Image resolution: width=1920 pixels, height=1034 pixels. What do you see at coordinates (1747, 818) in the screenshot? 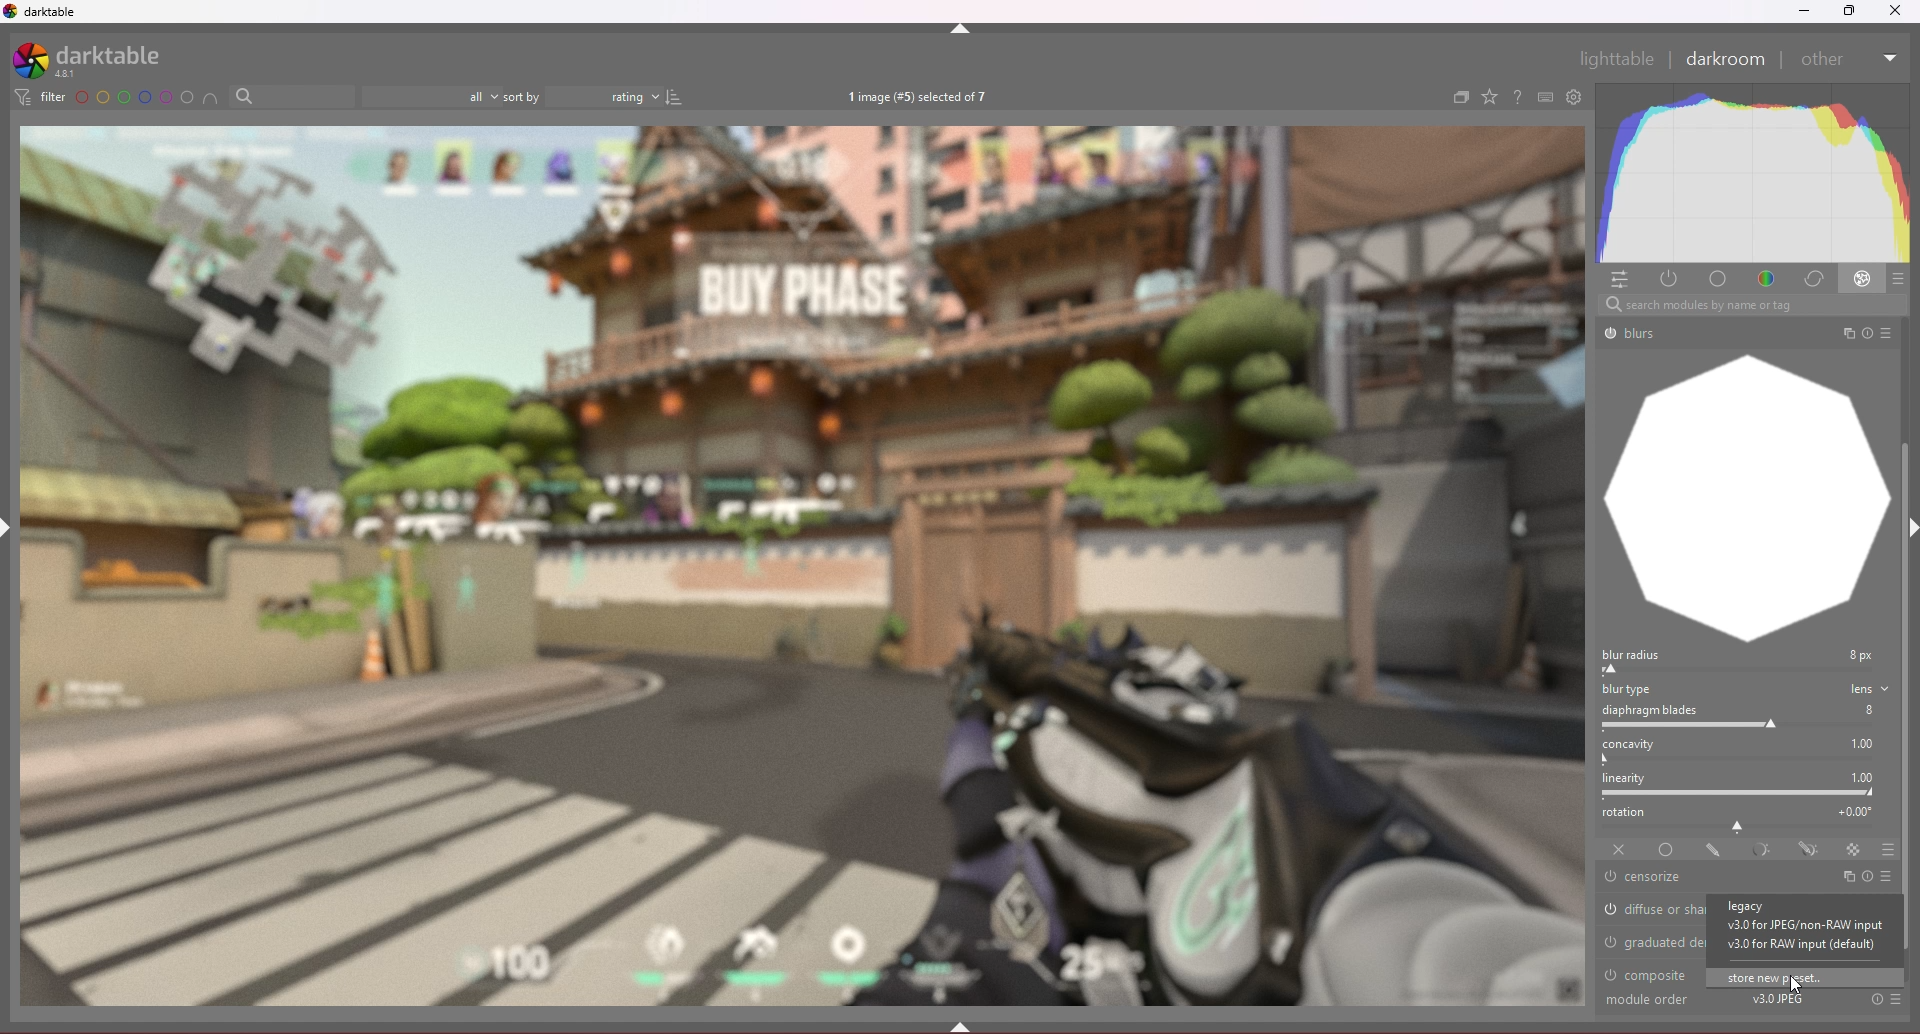
I see `rotation` at bounding box center [1747, 818].